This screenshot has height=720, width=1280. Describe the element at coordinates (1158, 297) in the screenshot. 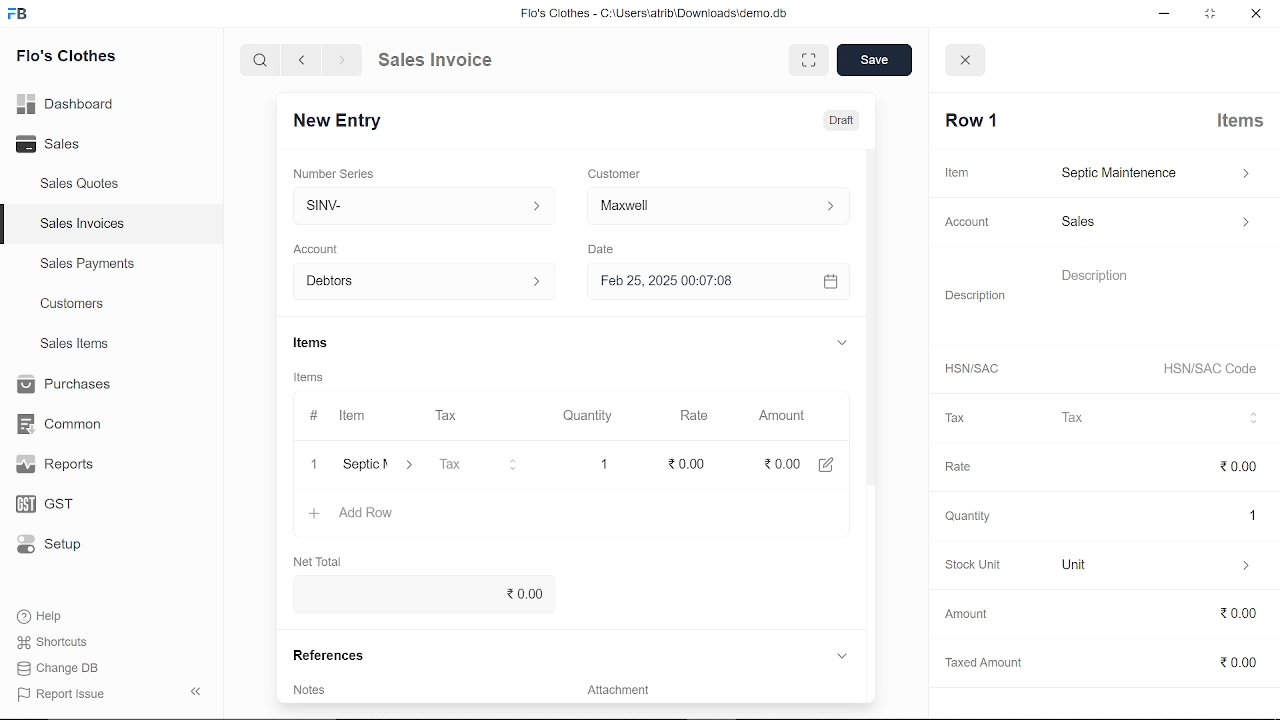

I see `description` at that location.